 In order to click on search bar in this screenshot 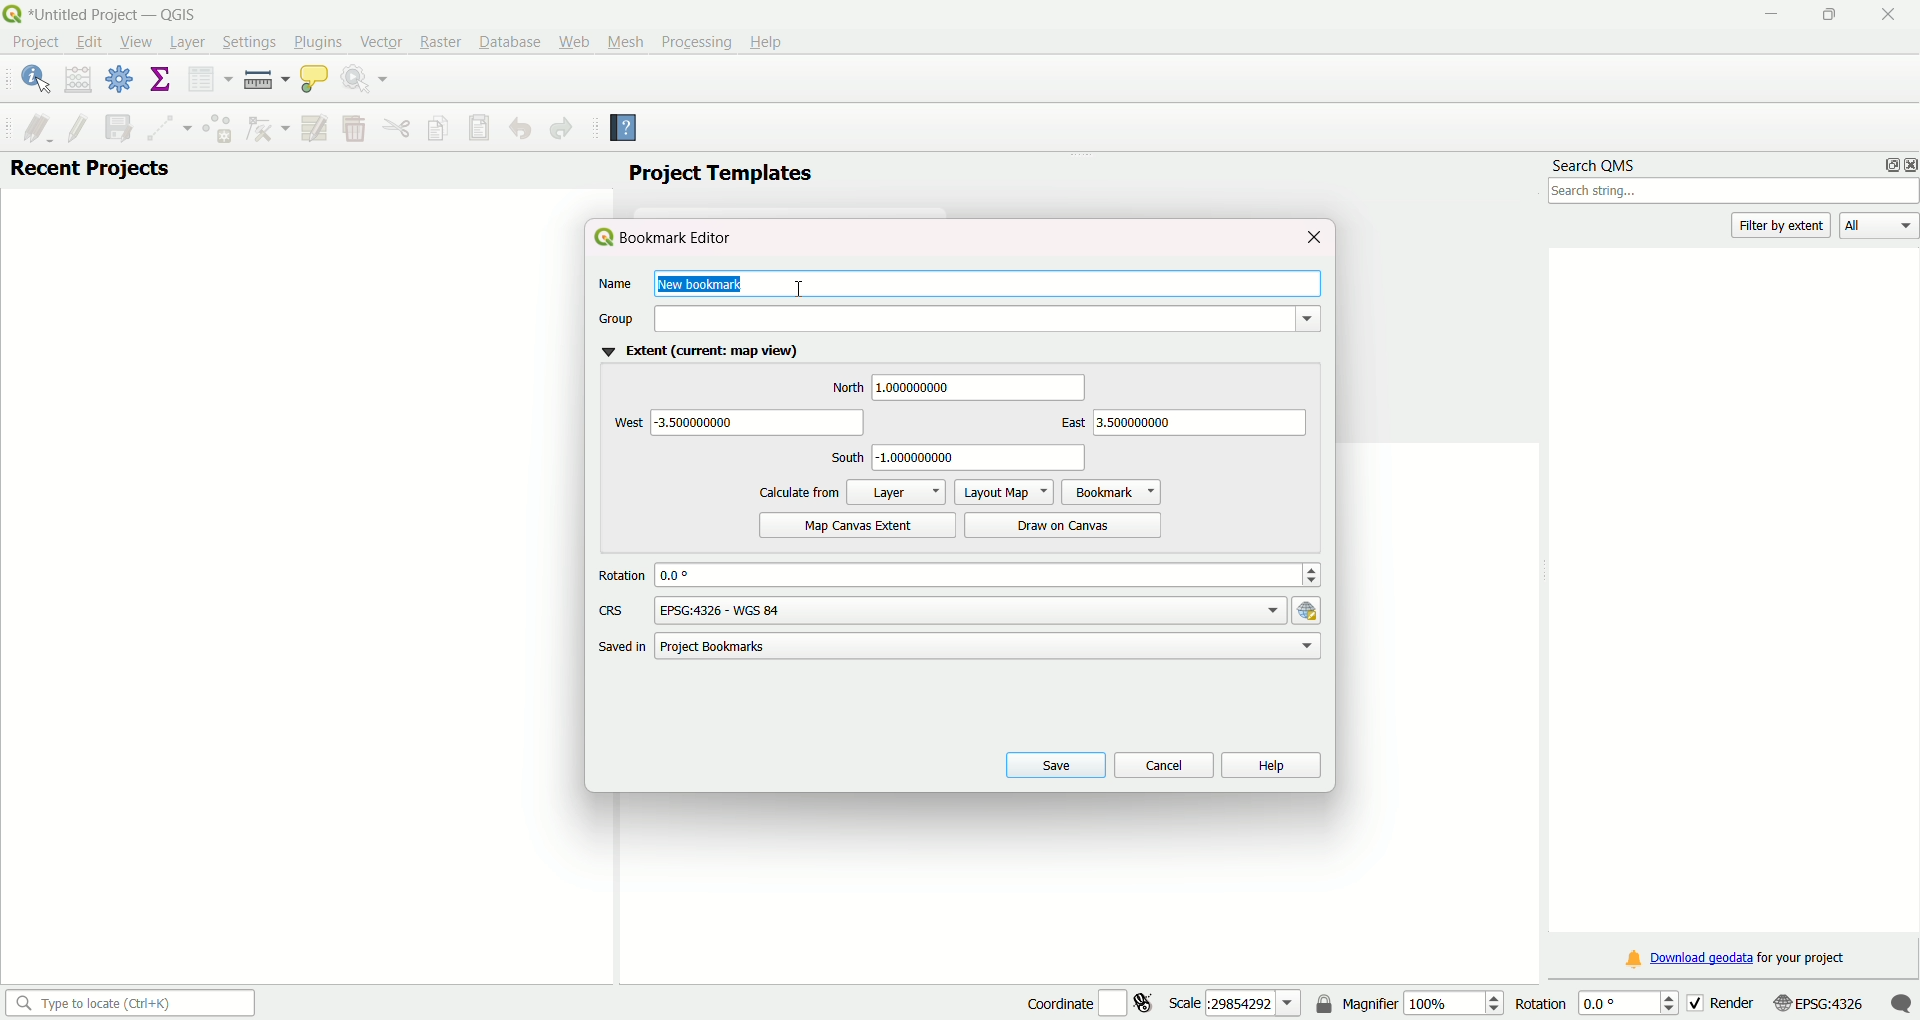, I will do `click(1734, 193)`.